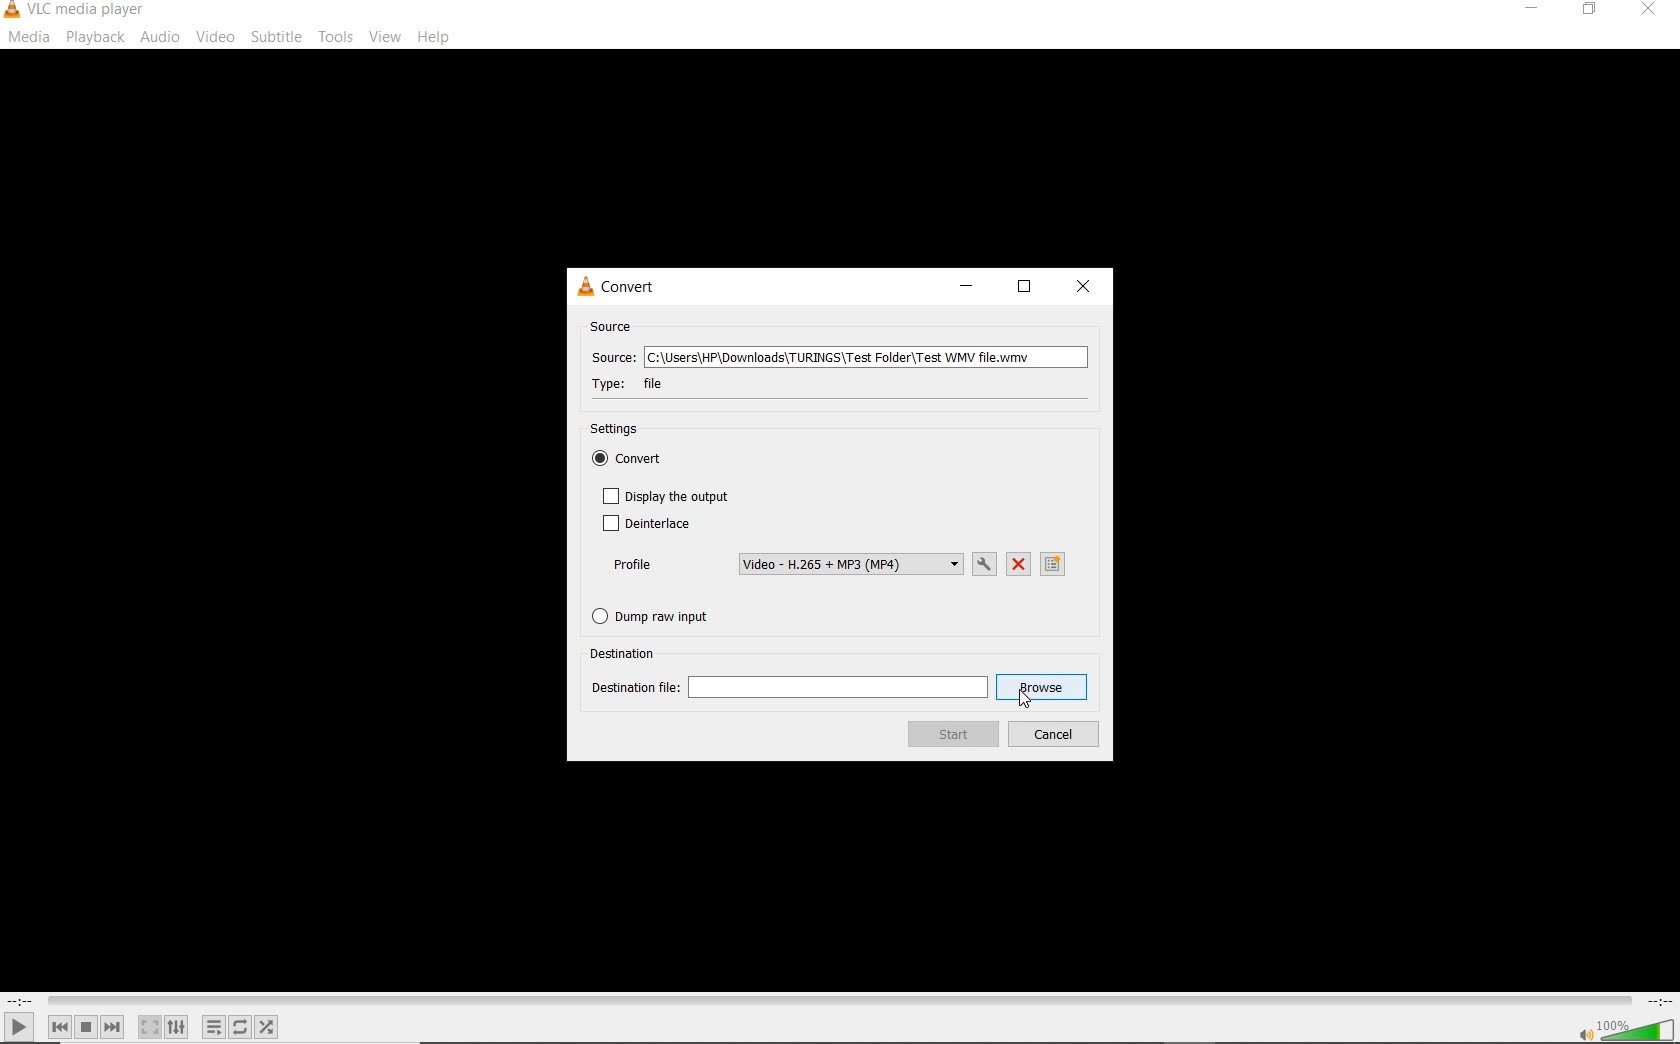  I want to click on browse, so click(1042, 688).